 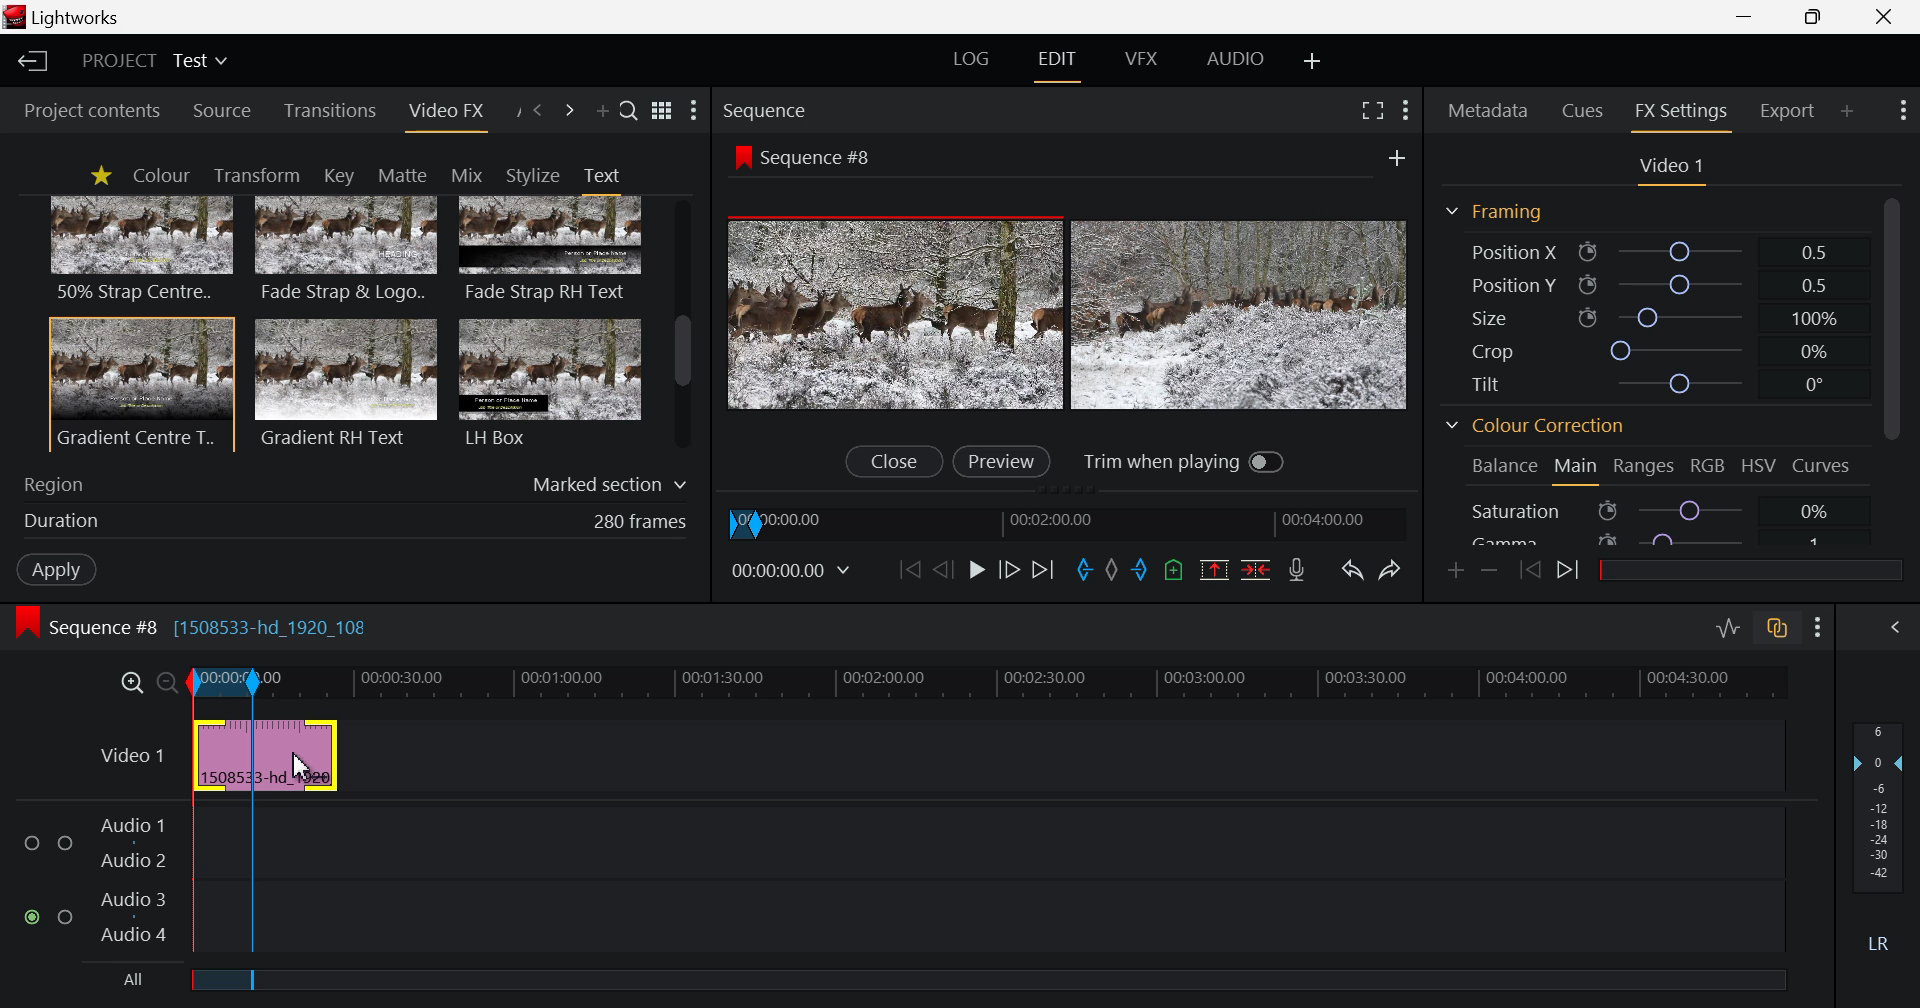 What do you see at coordinates (72, 18) in the screenshot?
I see `Lightworks` at bounding box center [72, 18].